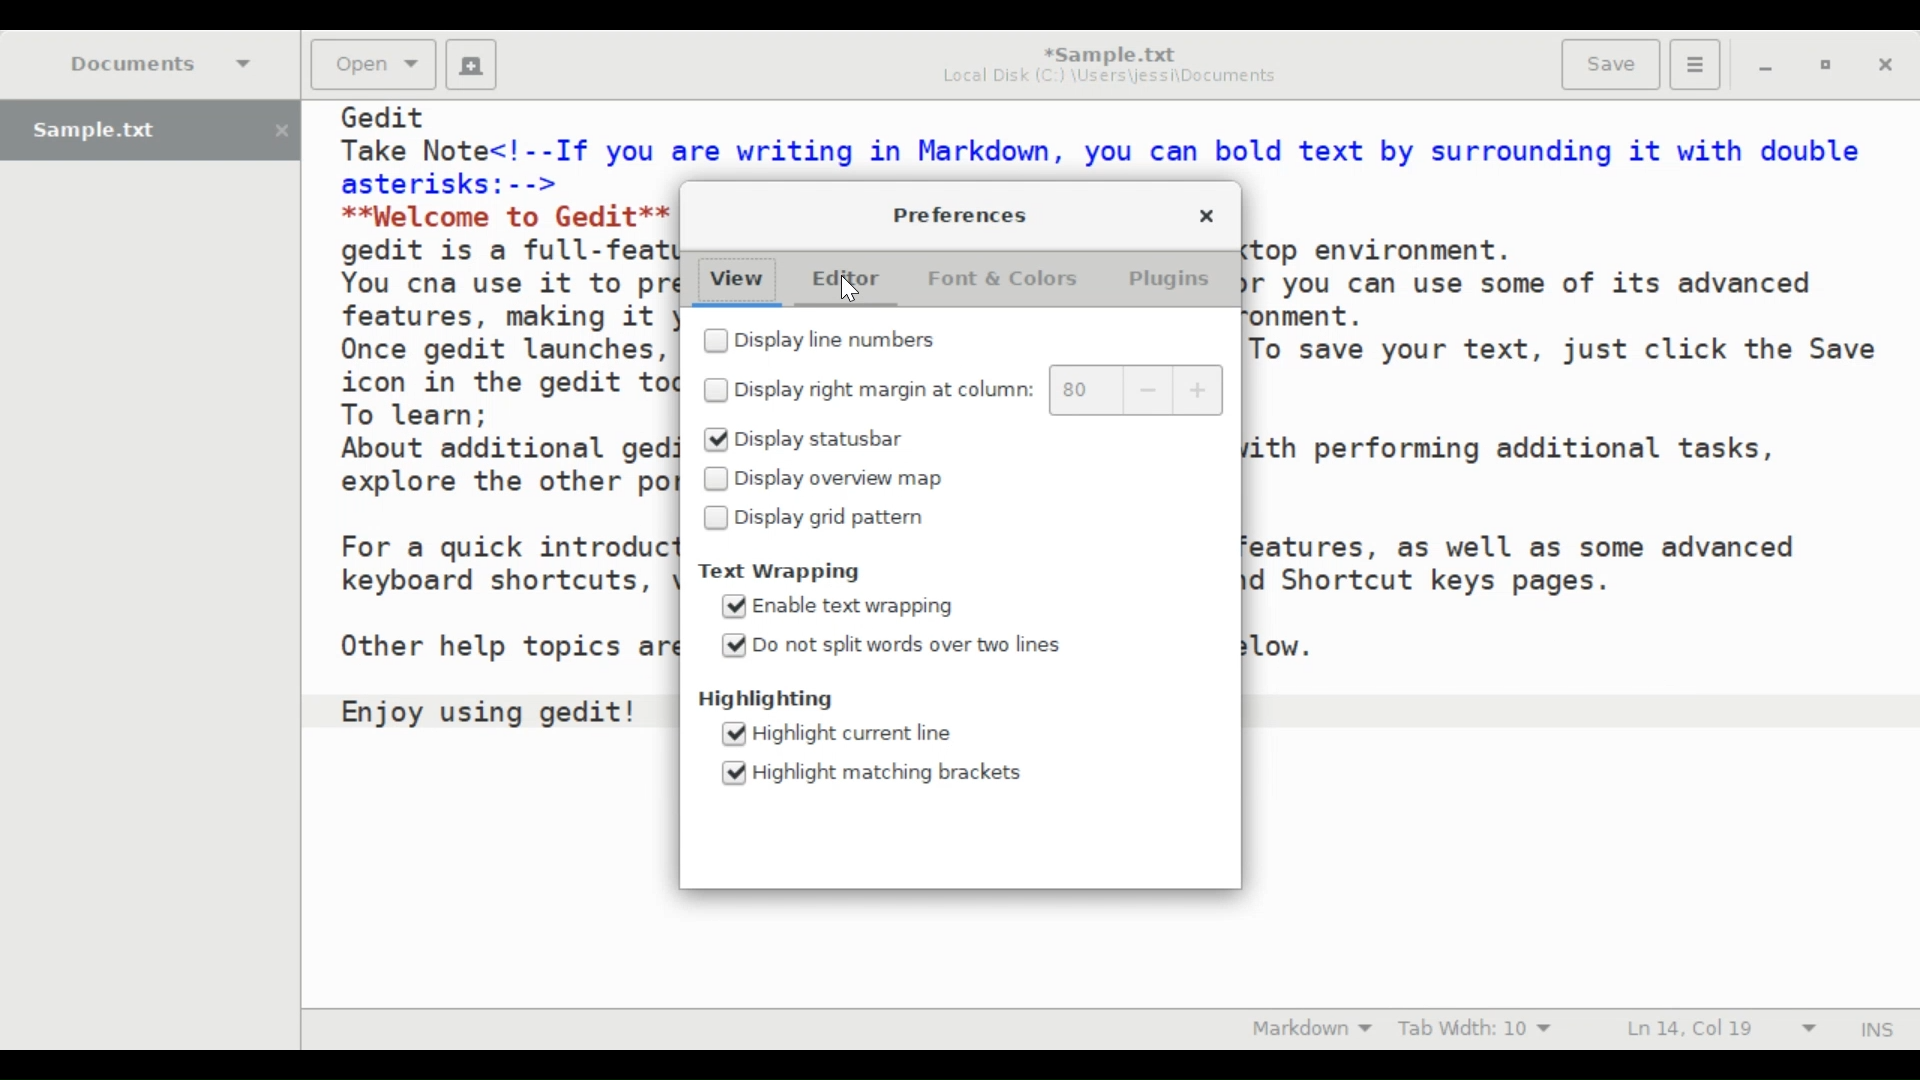 This screenshot has width=1920, height=1080. What do you see at coordinates (1768, 67) in the screenshot?
I see `minimize` at bounding box center [1768, 67].